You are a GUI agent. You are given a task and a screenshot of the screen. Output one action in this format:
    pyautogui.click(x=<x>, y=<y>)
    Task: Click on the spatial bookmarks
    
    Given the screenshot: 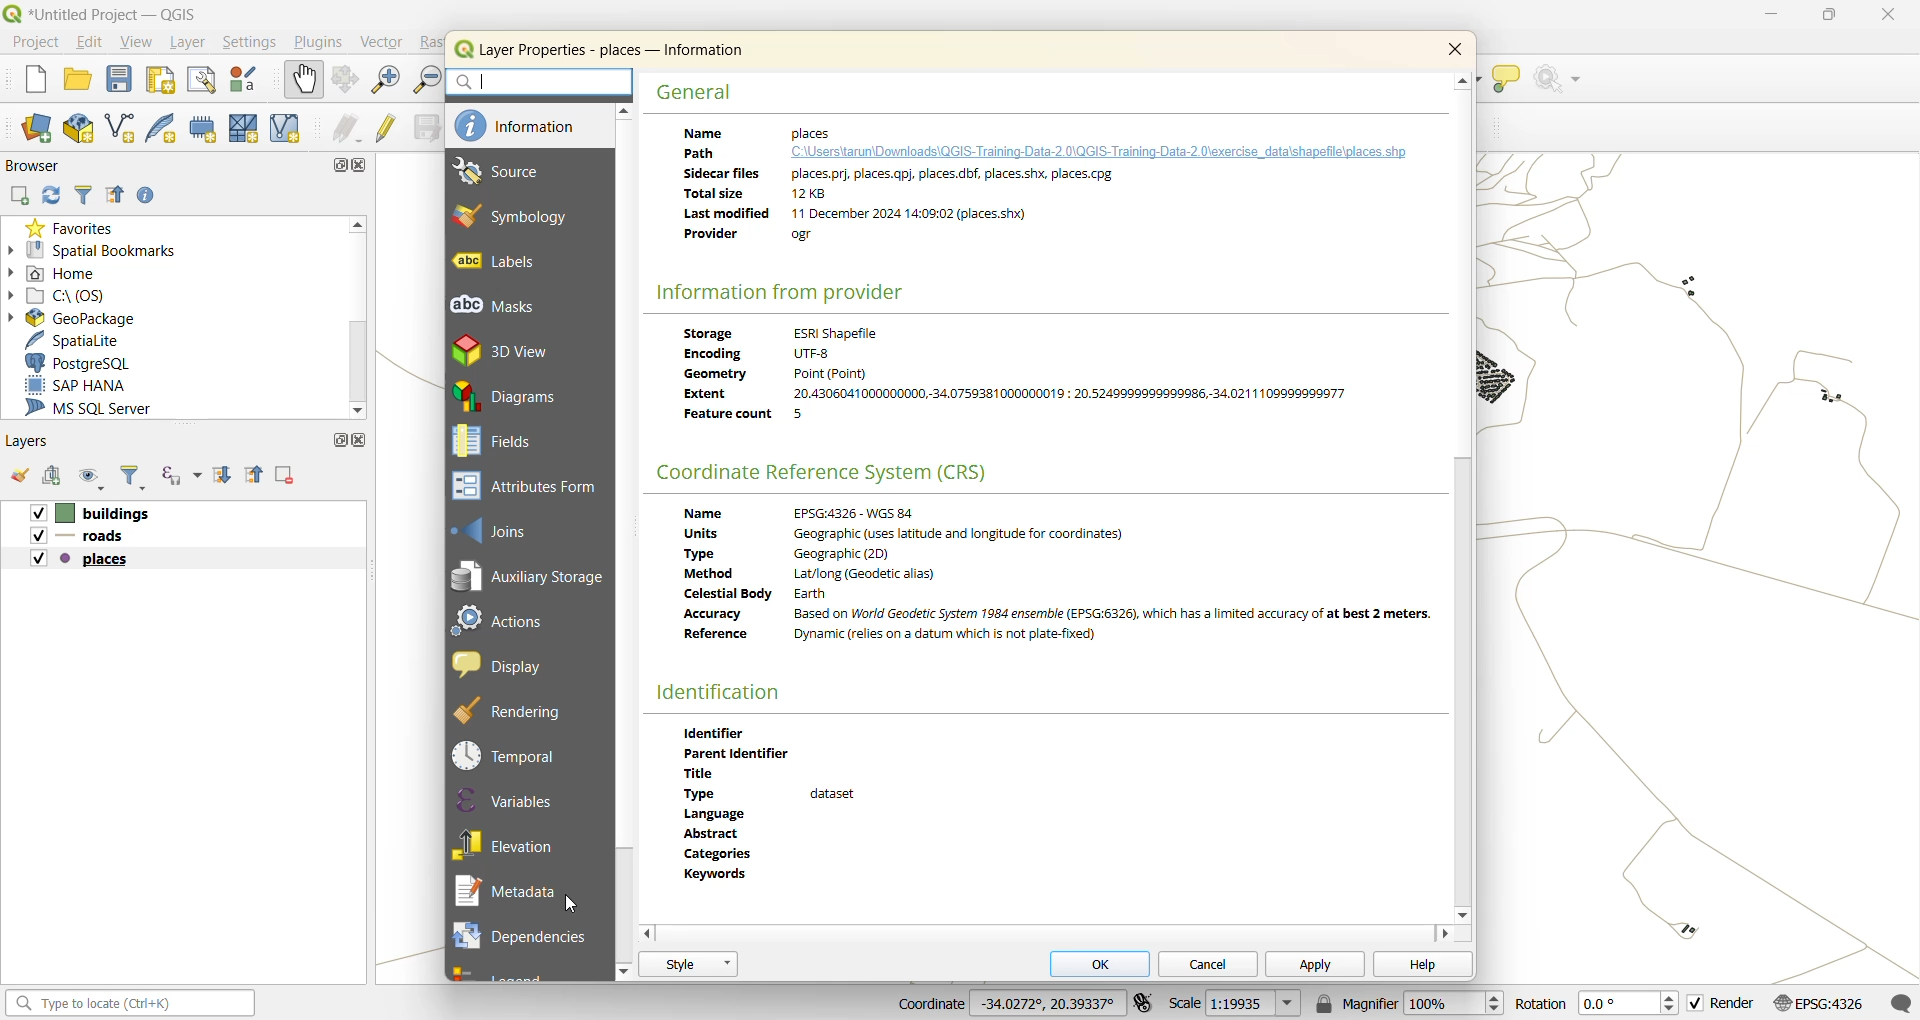 What is the action you would take?
    pyautogui.click(x=103, y=251)
    